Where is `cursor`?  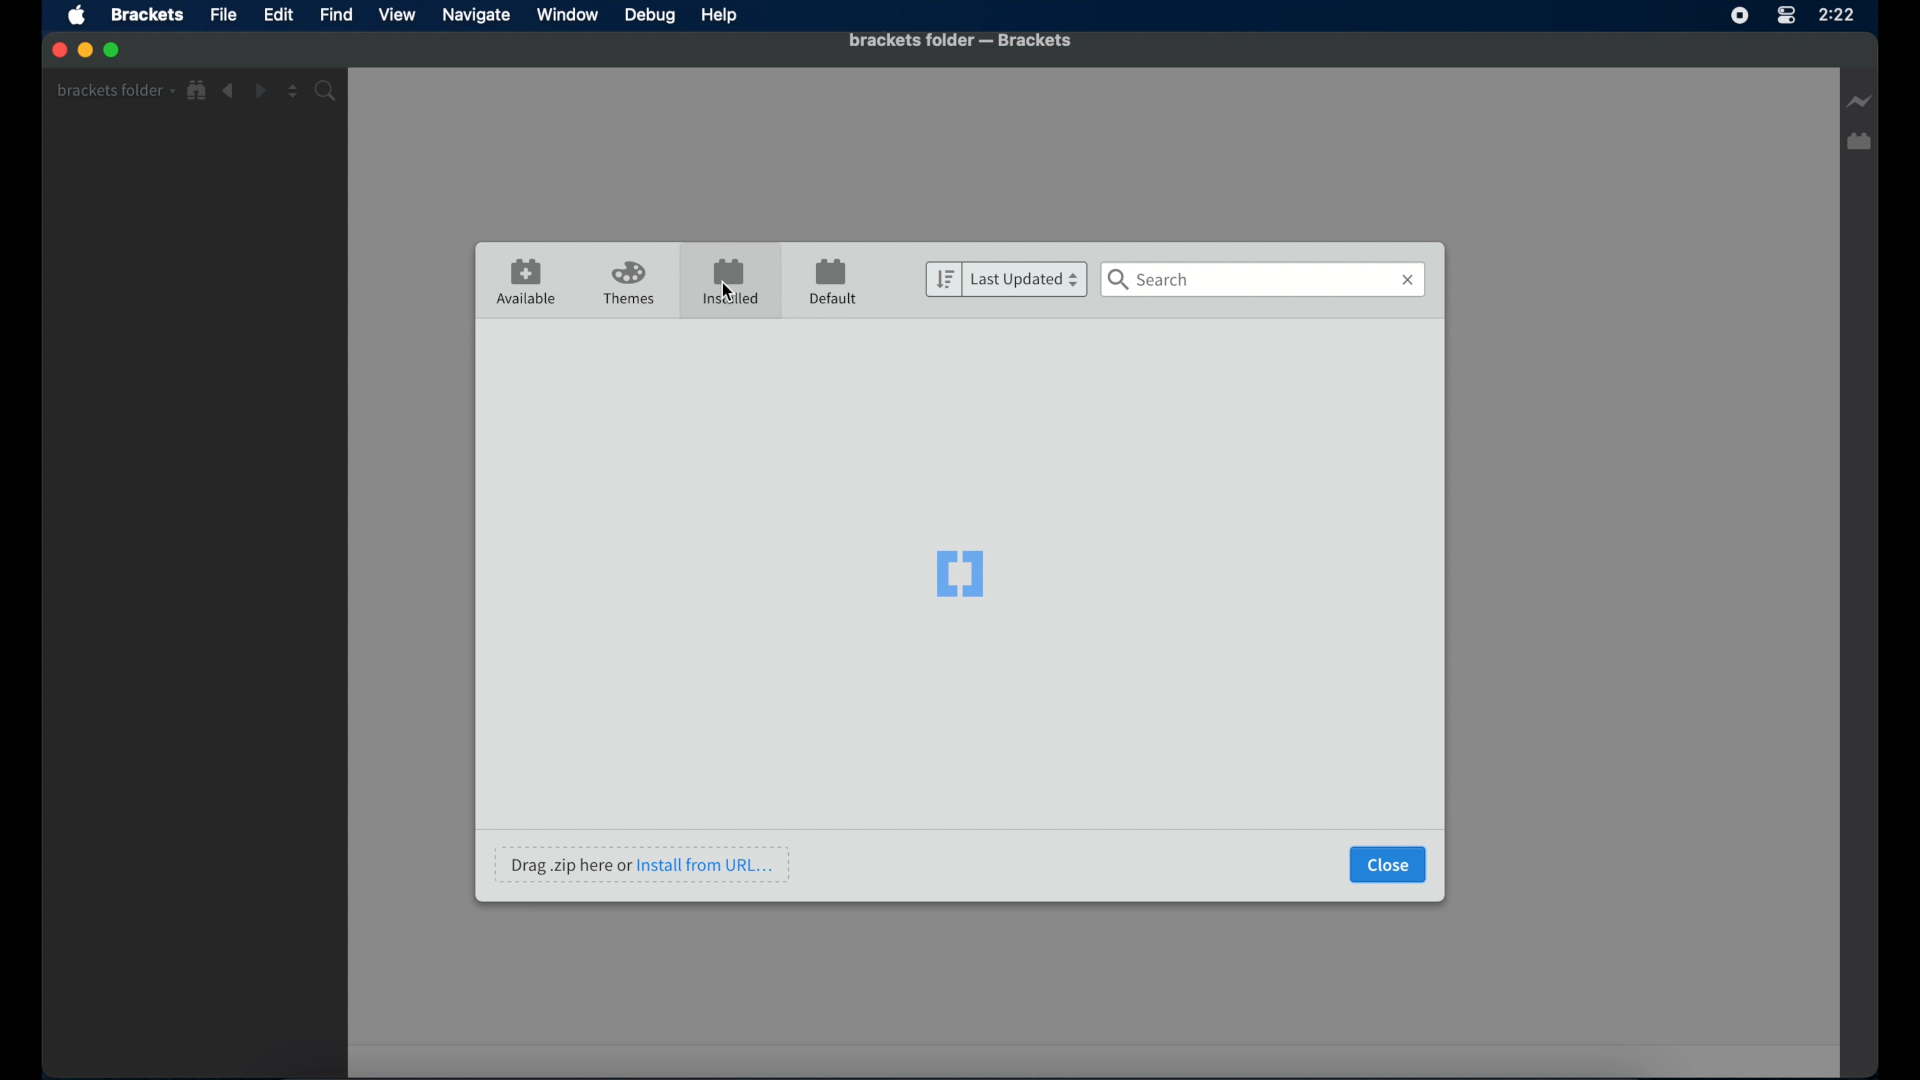 cursor is located at coordinates (728, 292).